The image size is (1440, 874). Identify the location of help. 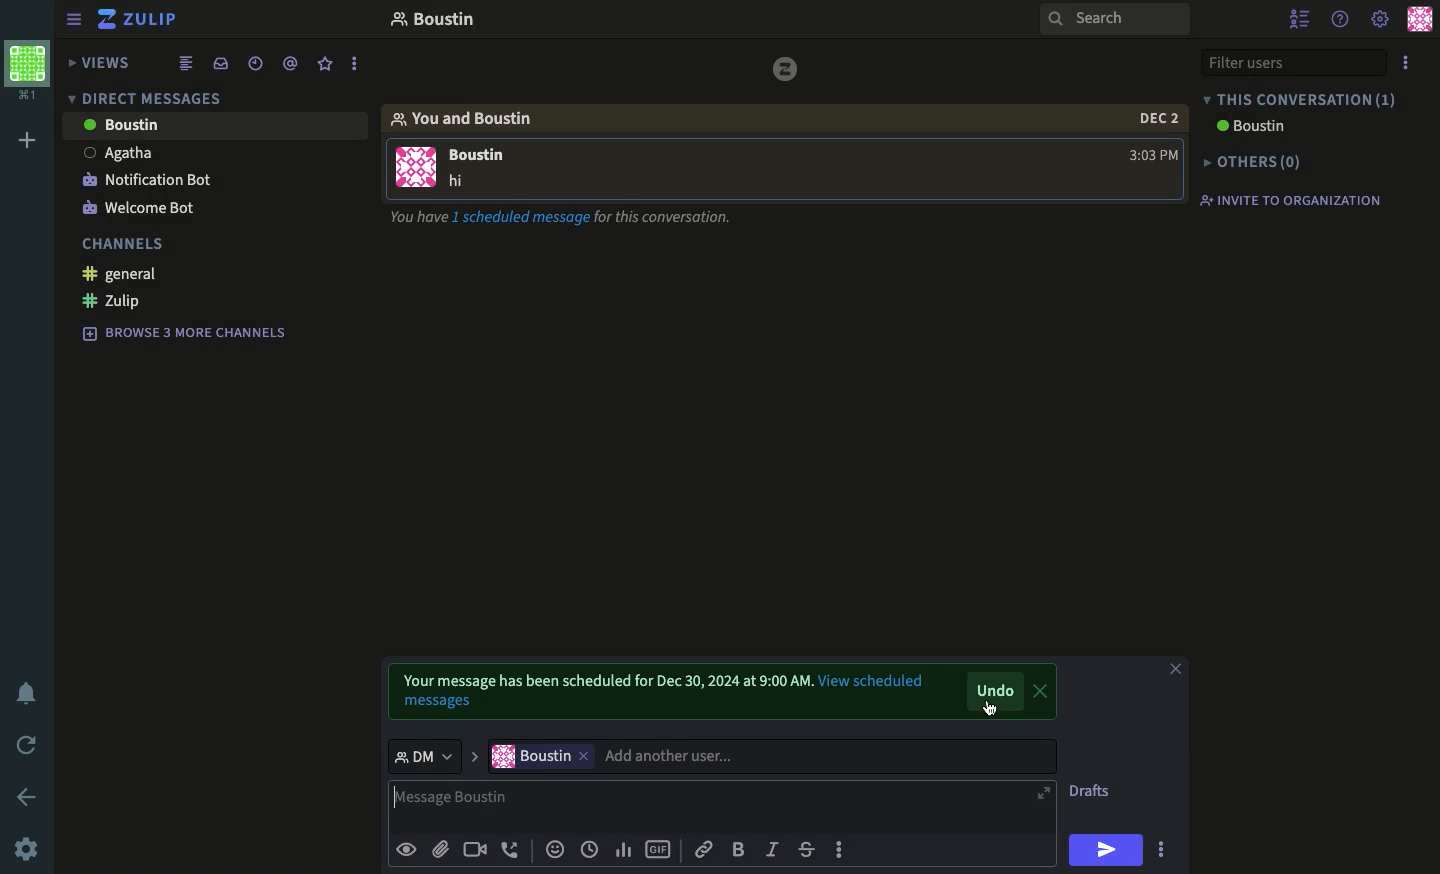
(1341, 18).